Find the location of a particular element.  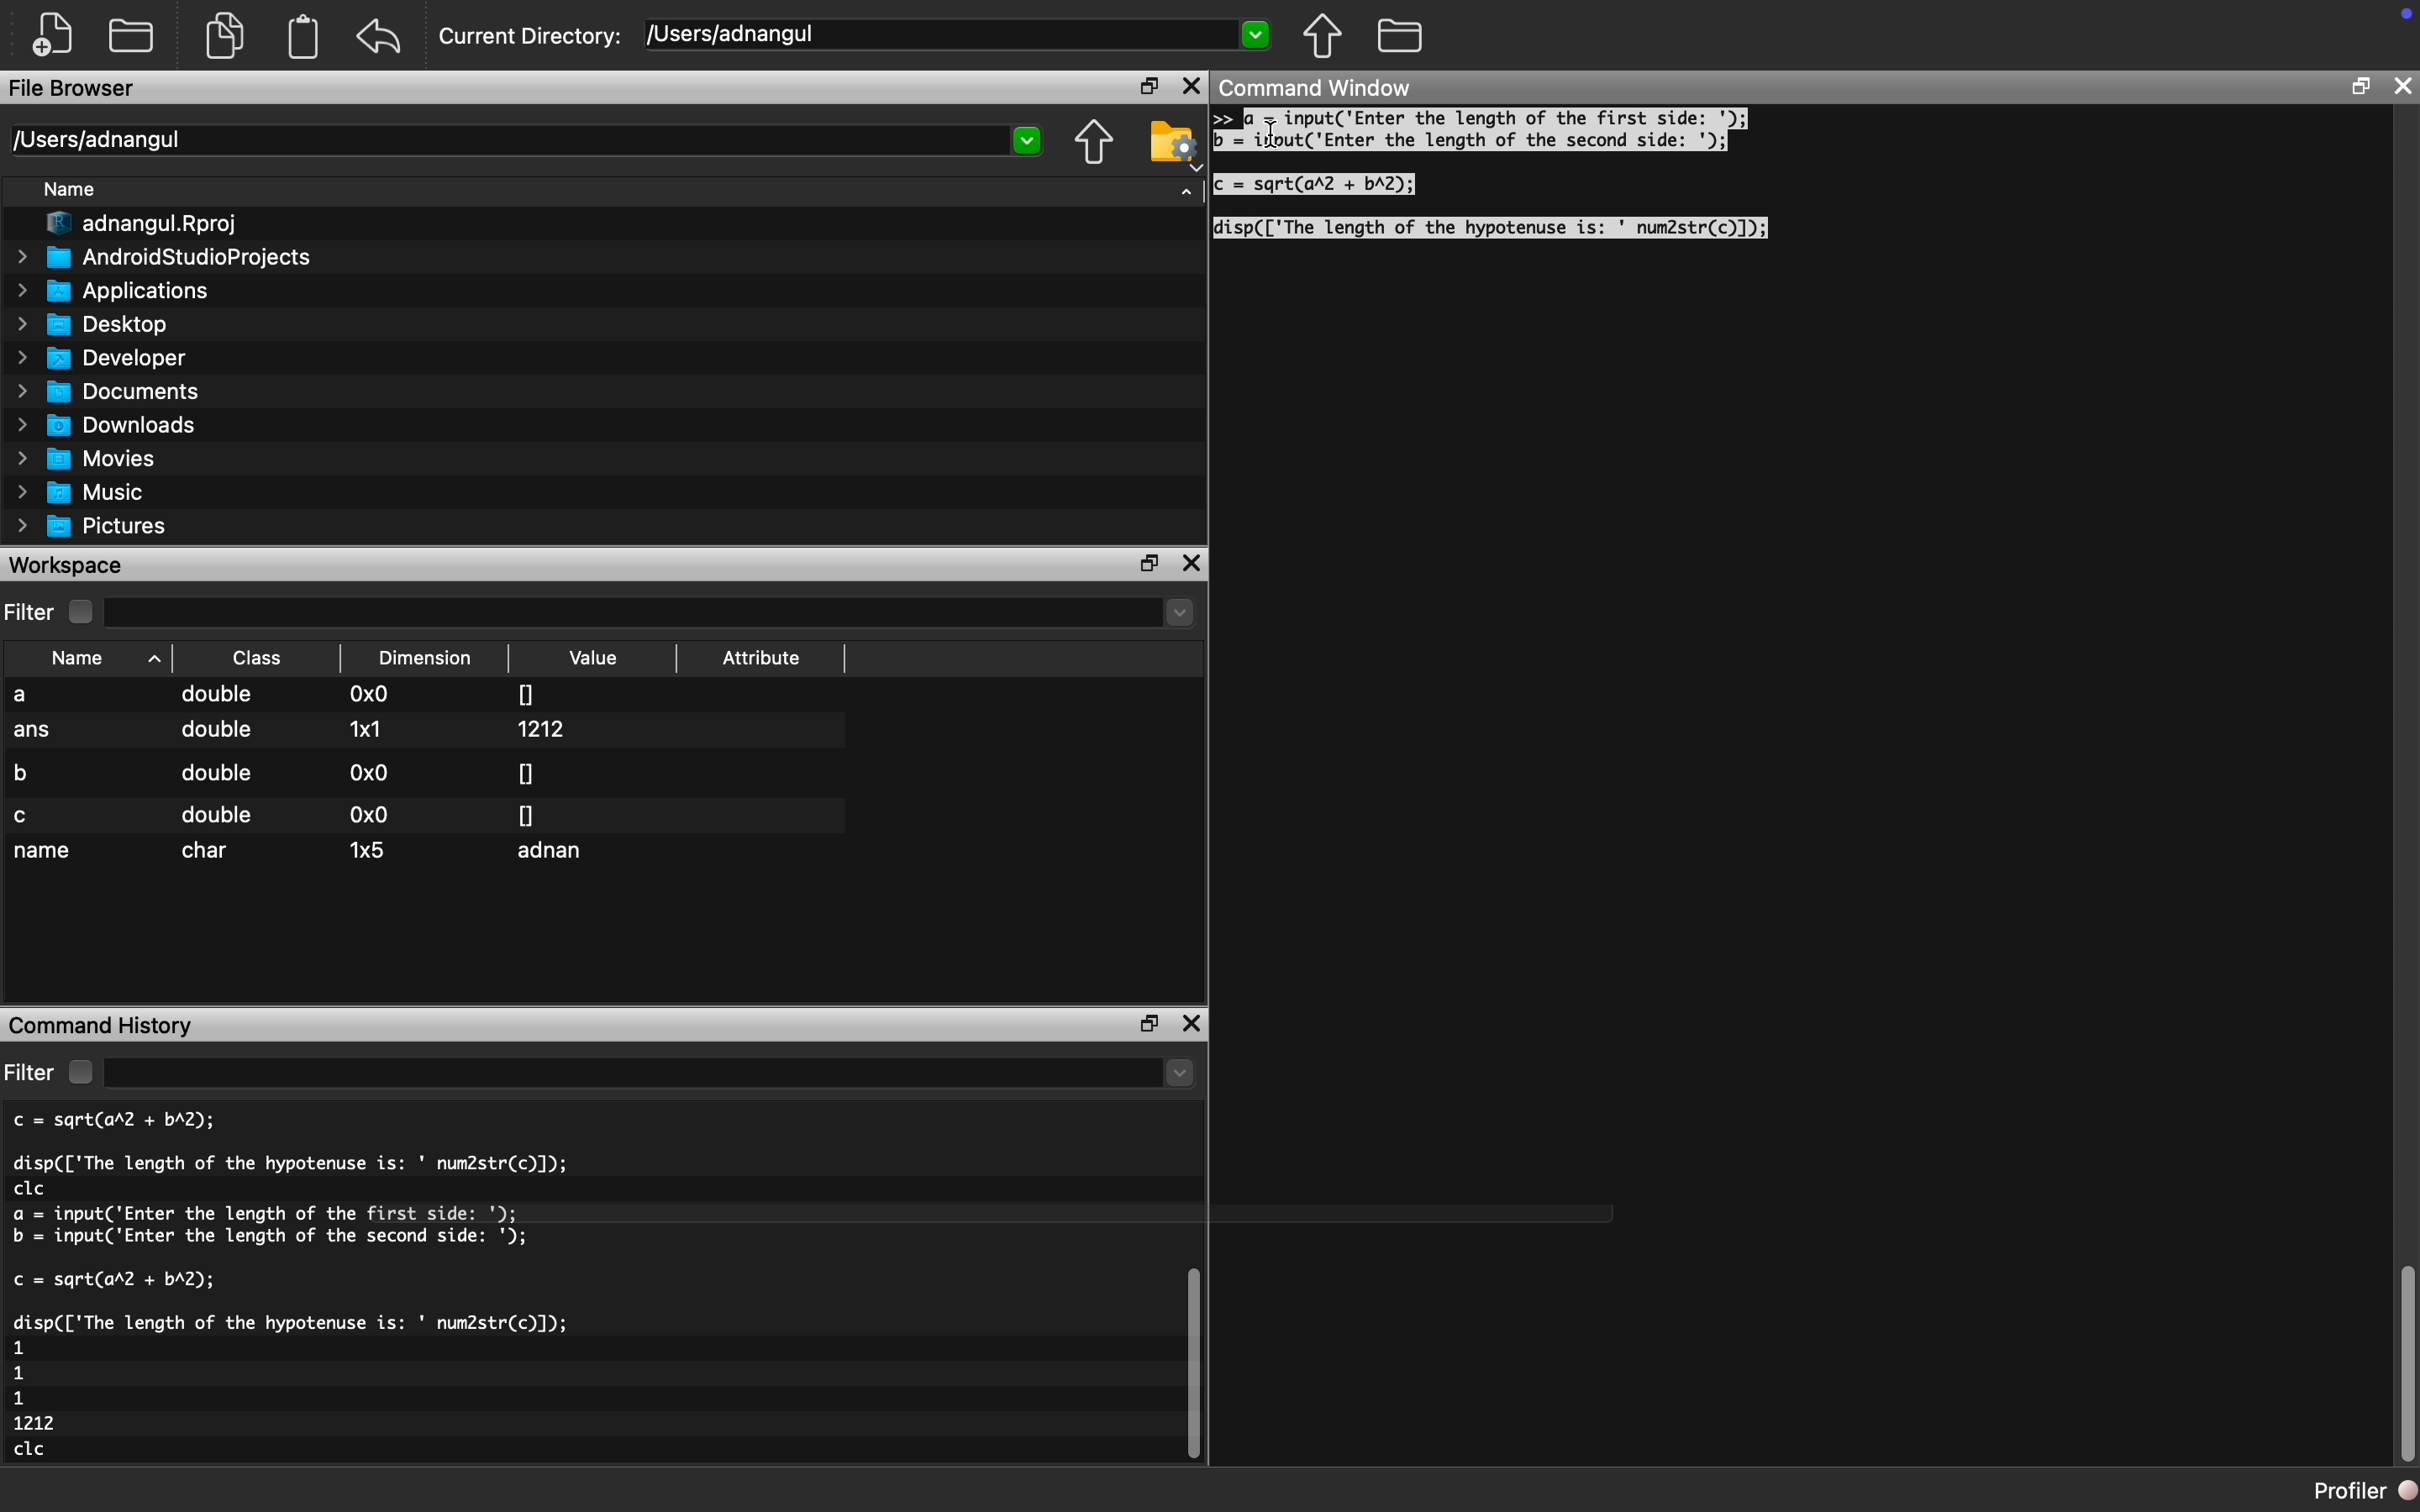

I" adnangul.Rproj is located at coordinates (155, 225).